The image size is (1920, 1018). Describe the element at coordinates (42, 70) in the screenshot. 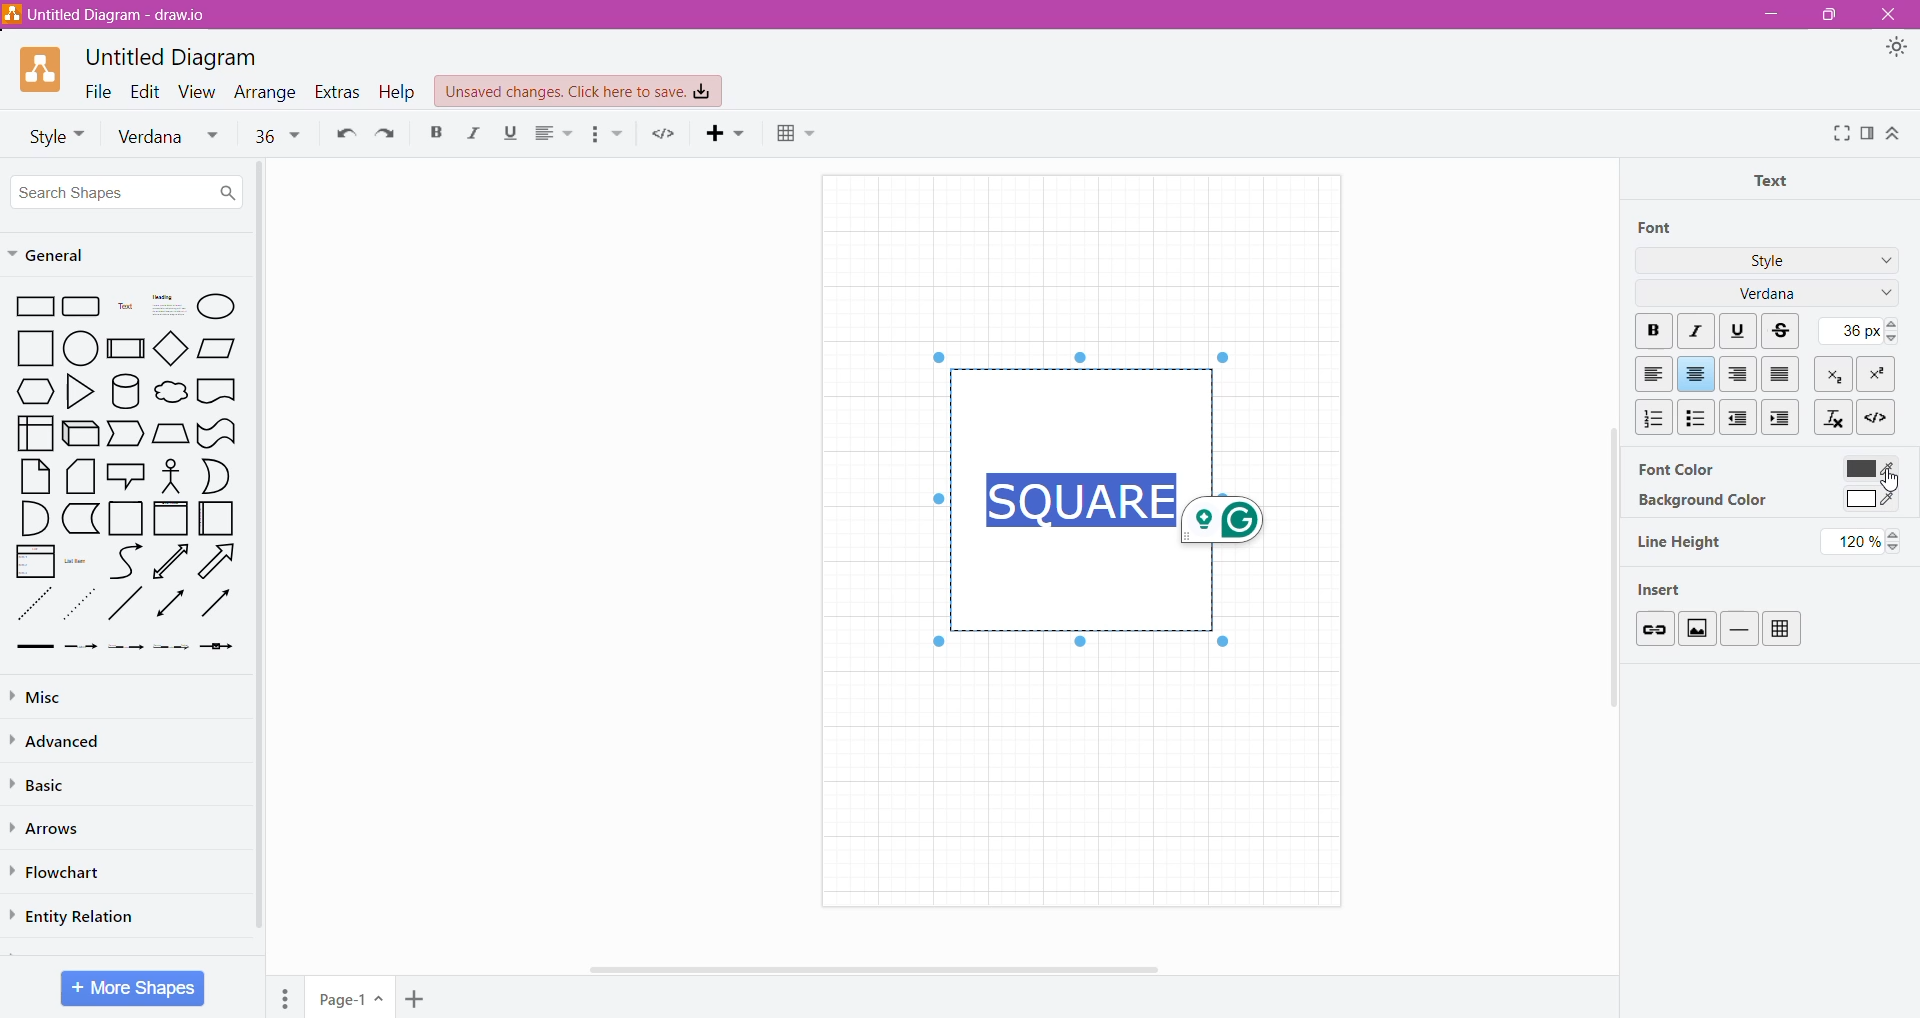

I see `Application Logo` at that location.